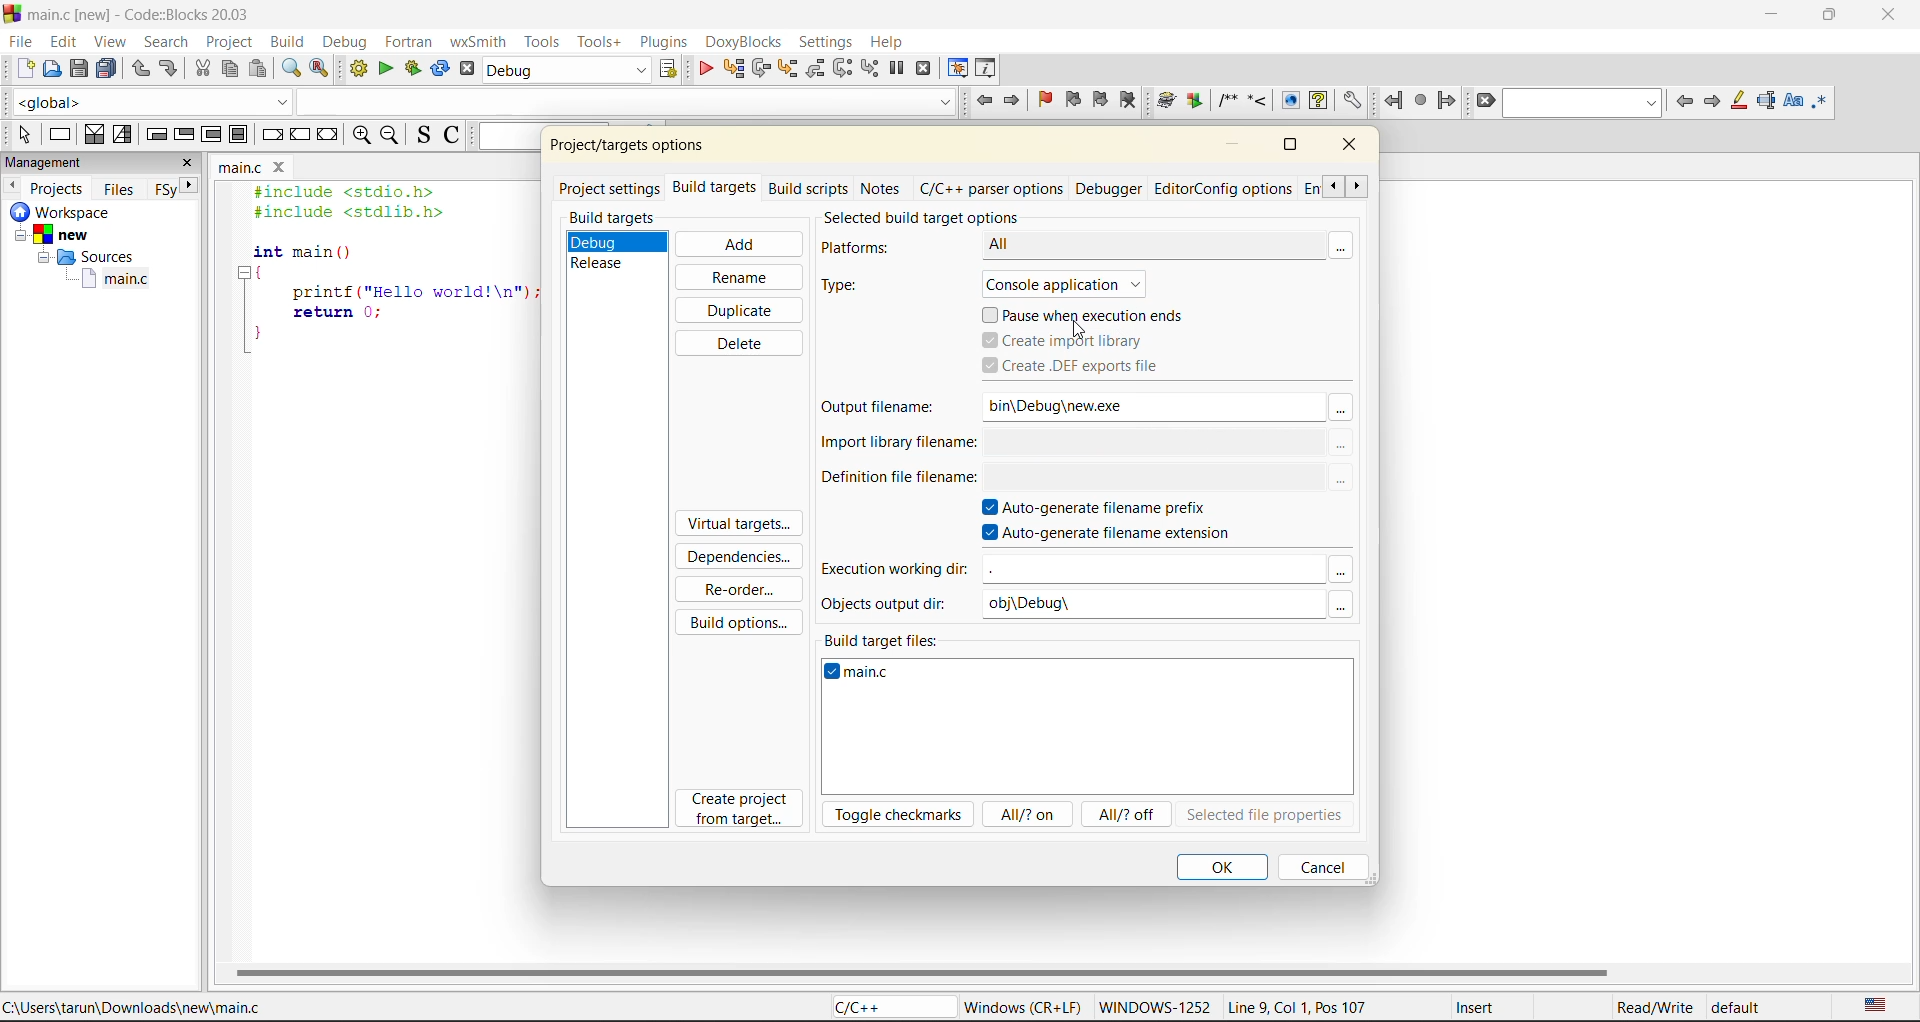  Describe the element at coordinates (1223, 190) in the screenshot. I see `editor/config options` at that location.